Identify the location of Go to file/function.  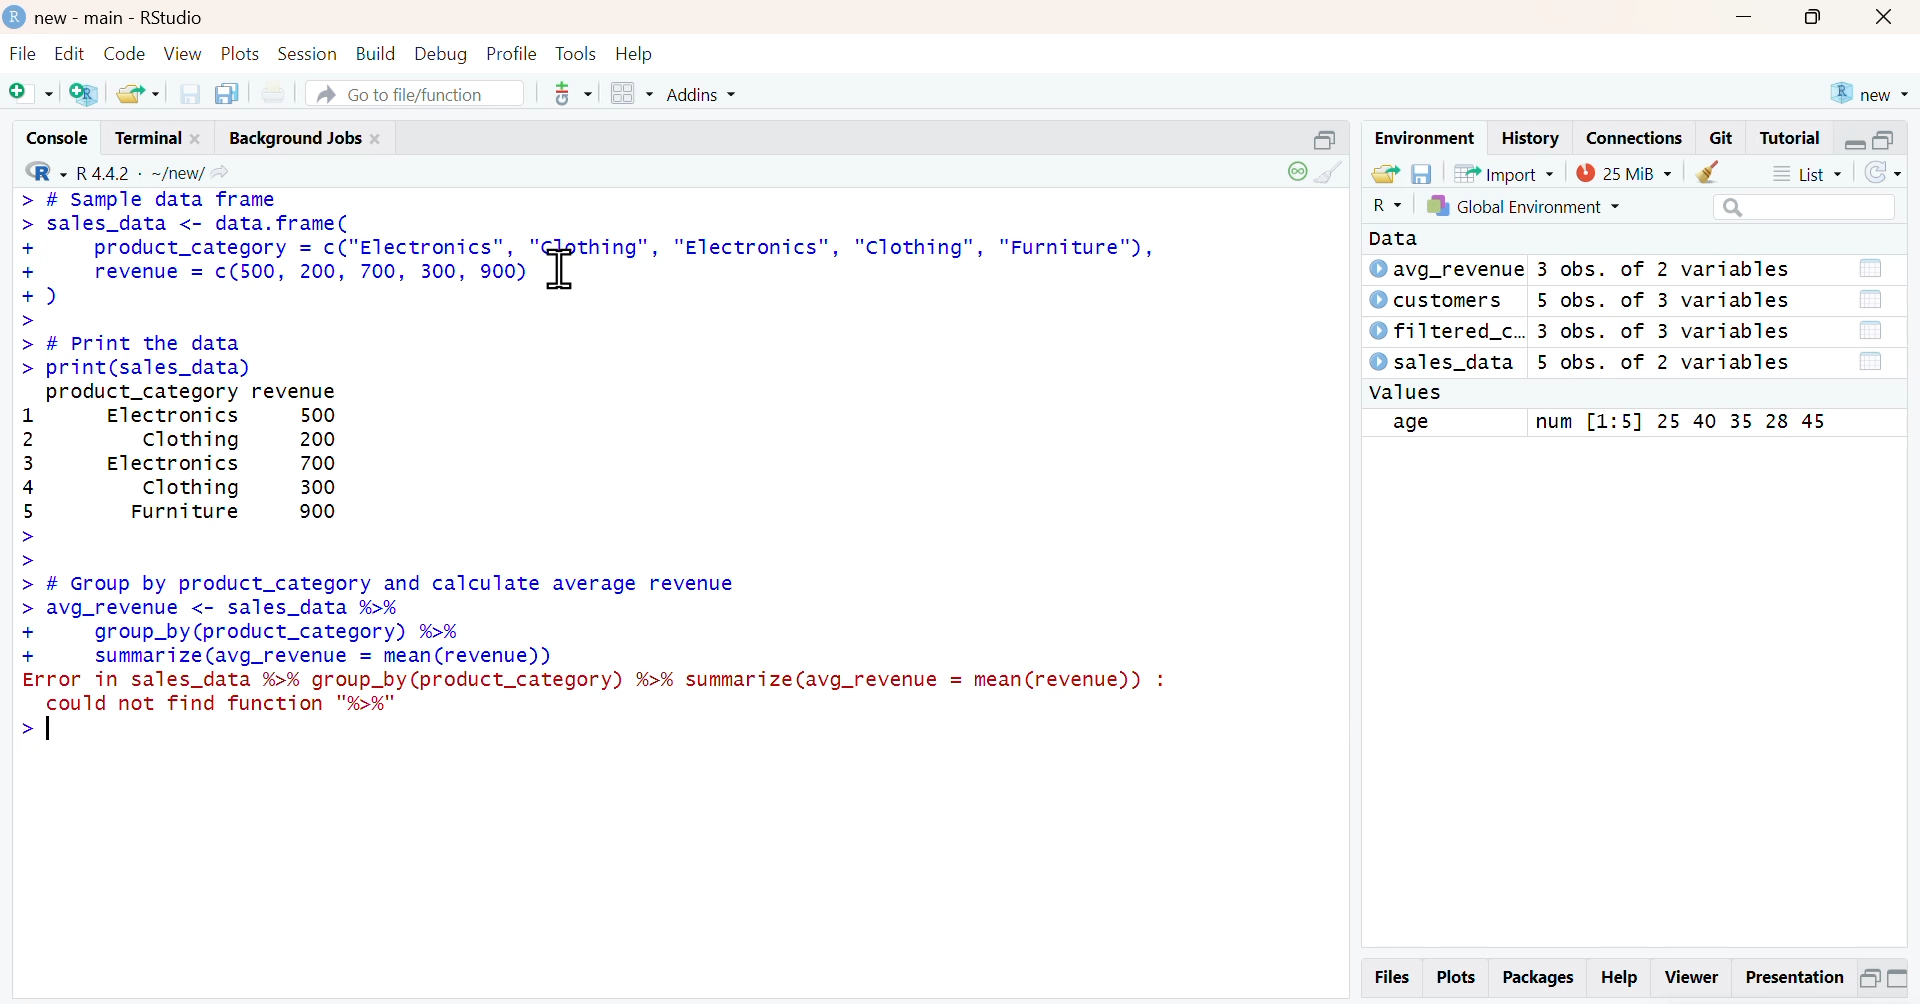
(416, 93).